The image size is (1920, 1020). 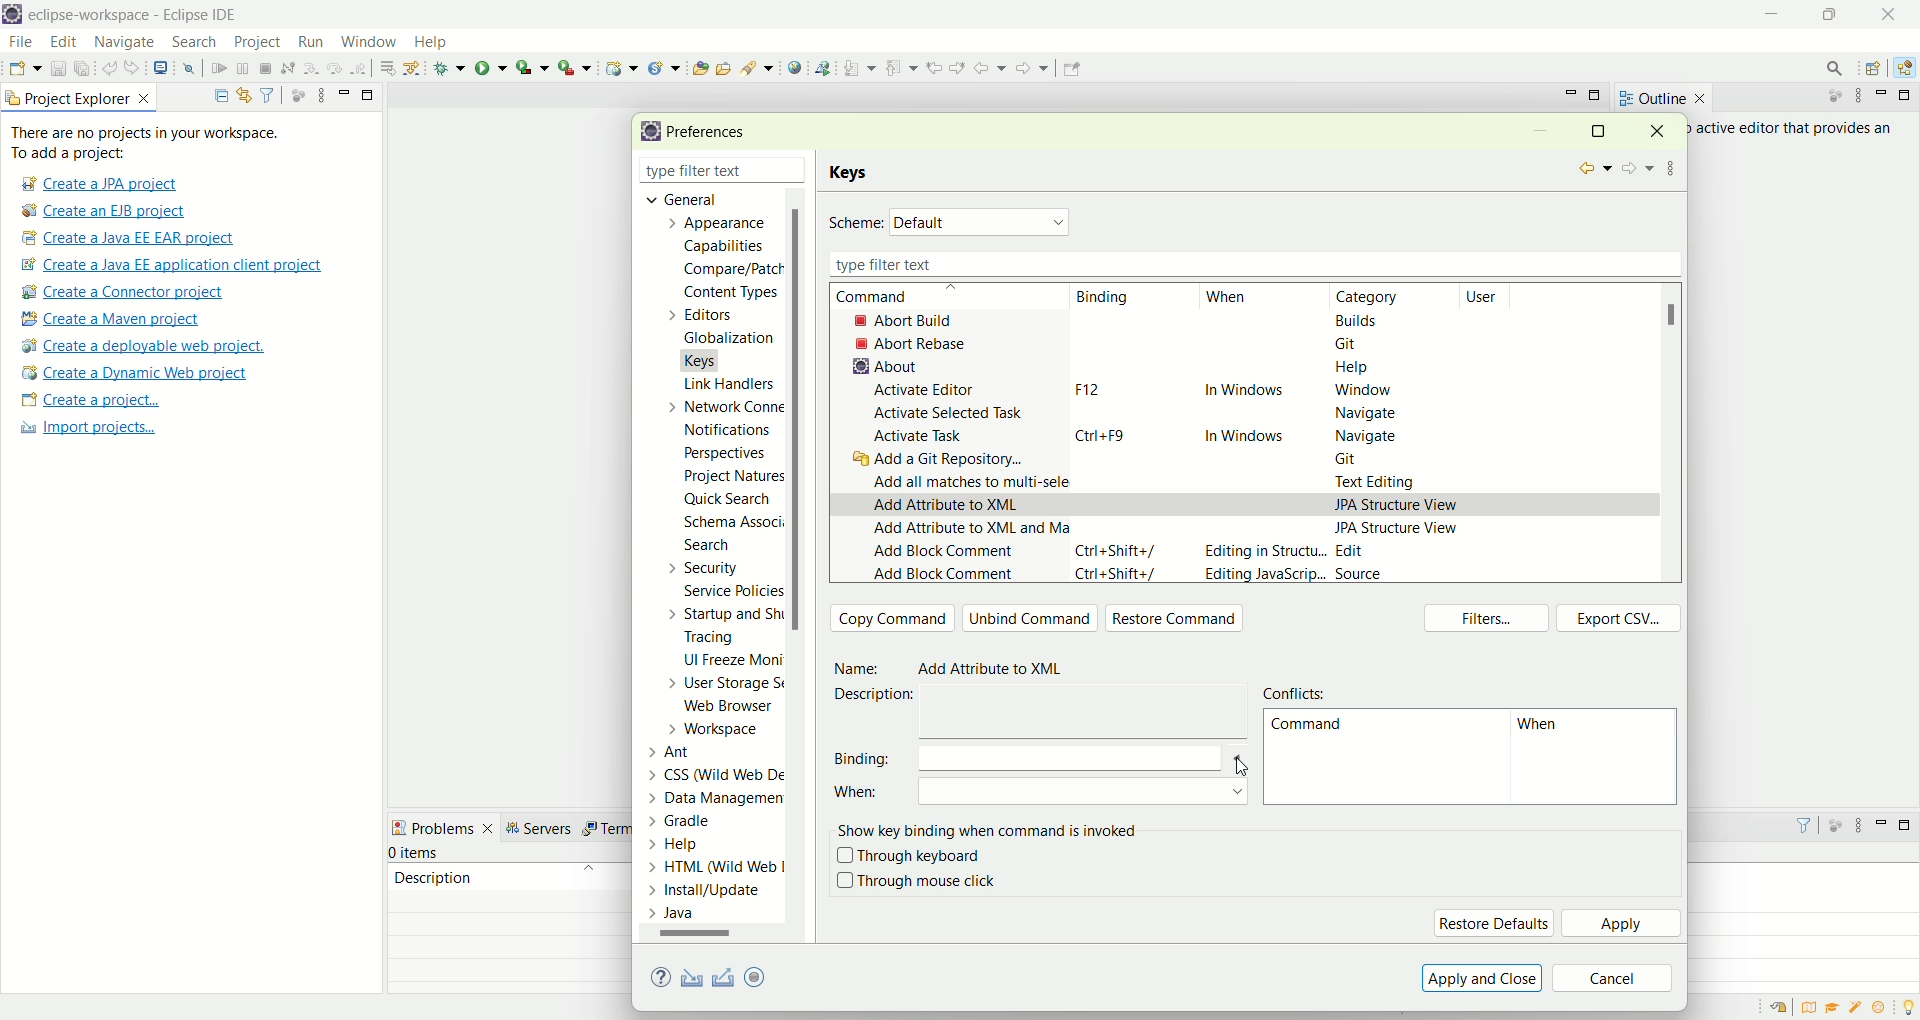 What do you see at coordinates (1571, 93) in the screenshot?
I see `minimize` at bounding box center [1571, 93].